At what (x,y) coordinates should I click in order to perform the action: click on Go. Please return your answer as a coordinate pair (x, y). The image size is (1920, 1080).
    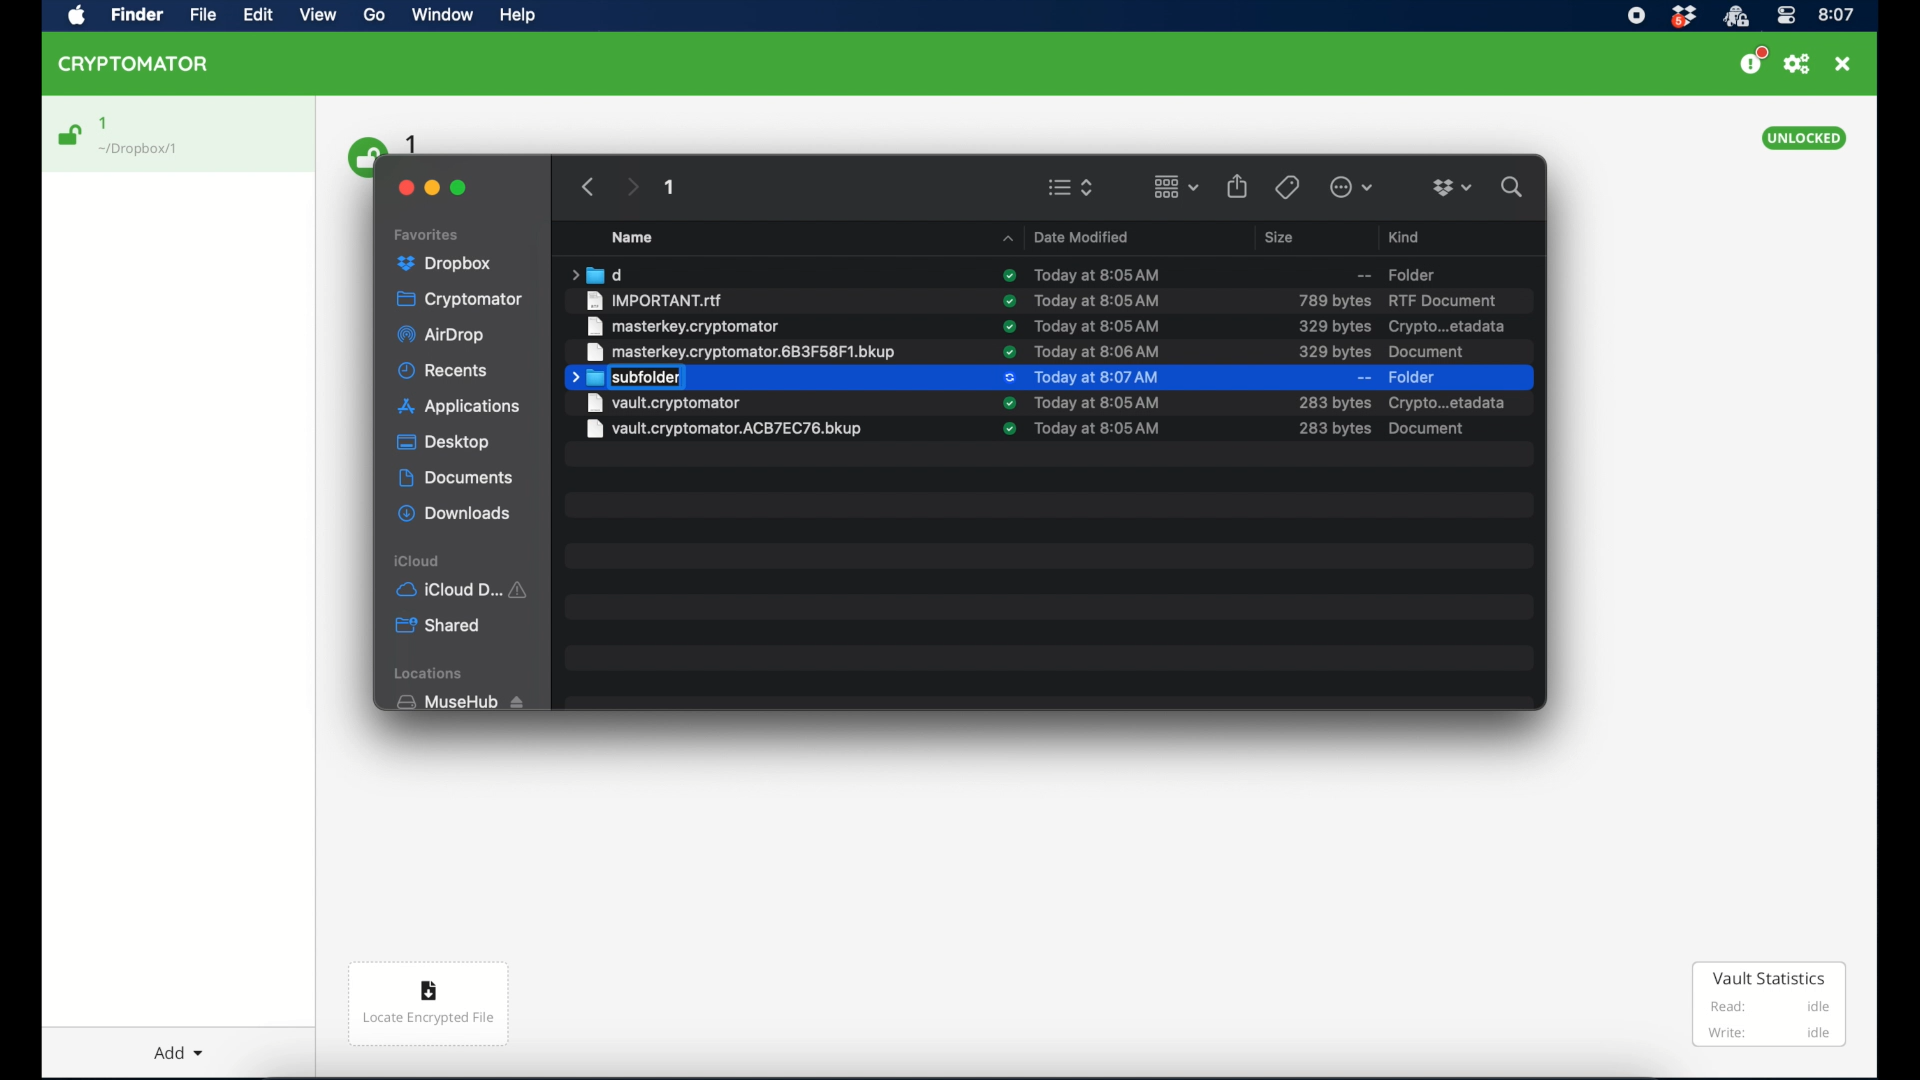
    Looking at the image, I should click on (381, 20).